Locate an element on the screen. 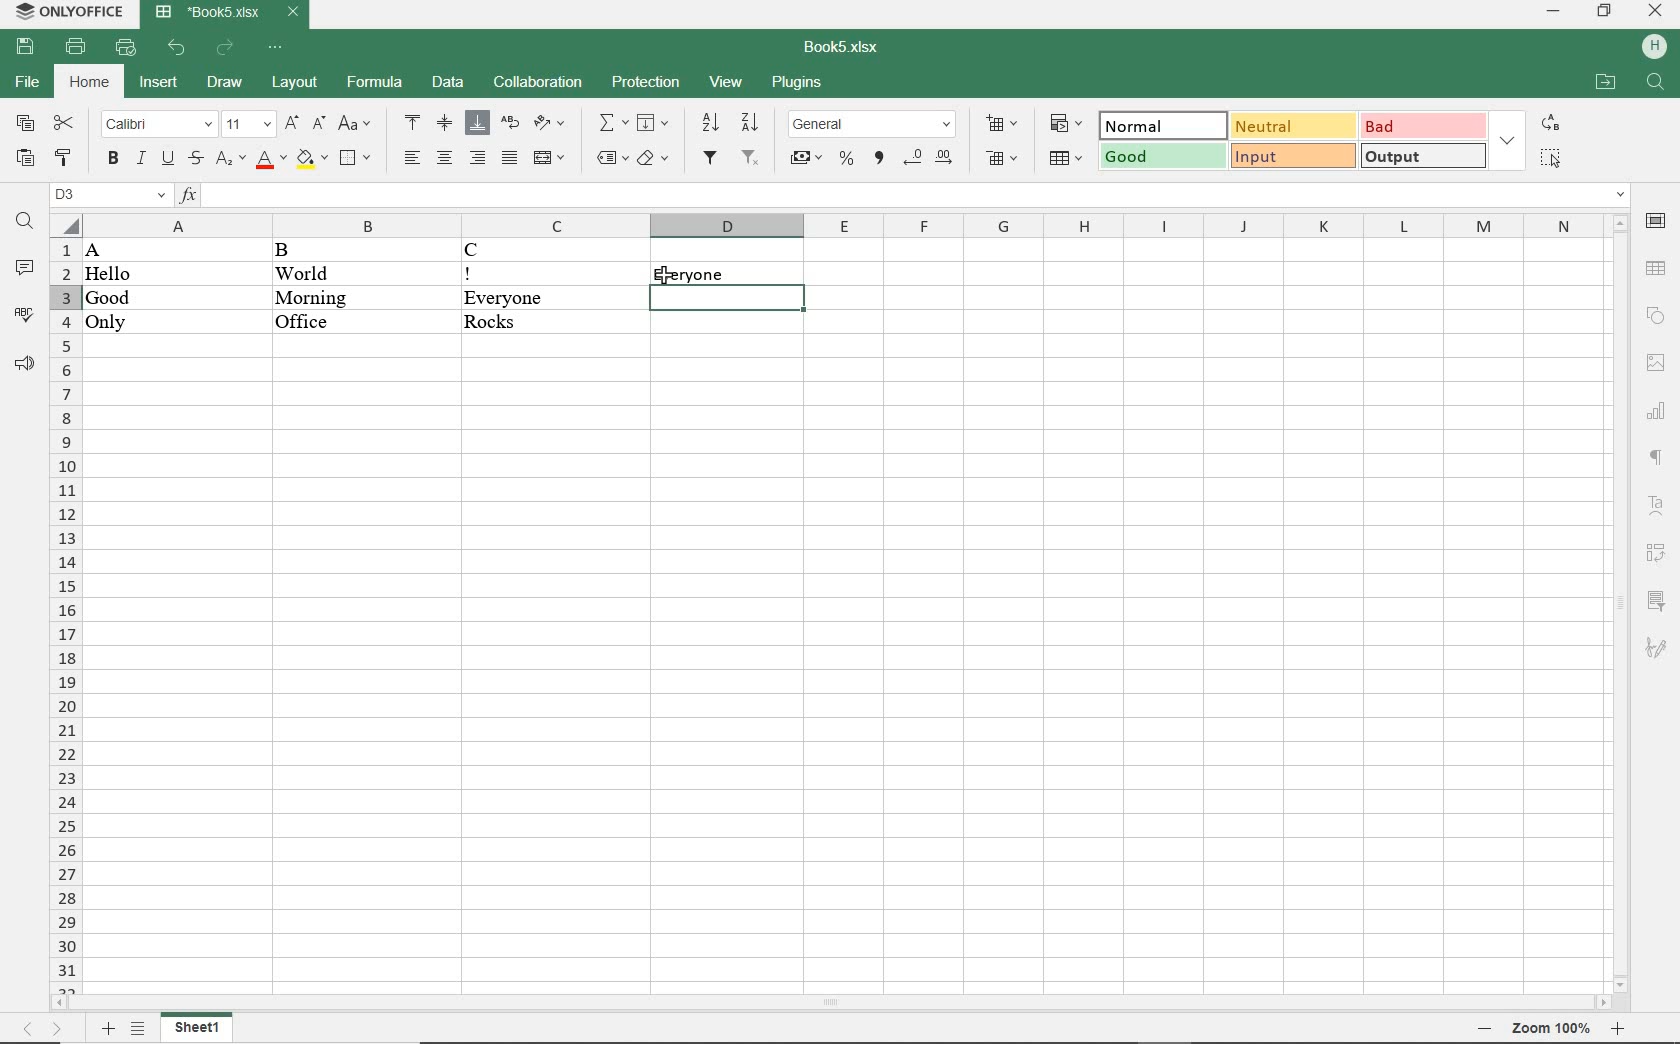 The image size is (1680, 1044). document name is located at coordinates (837, 48).